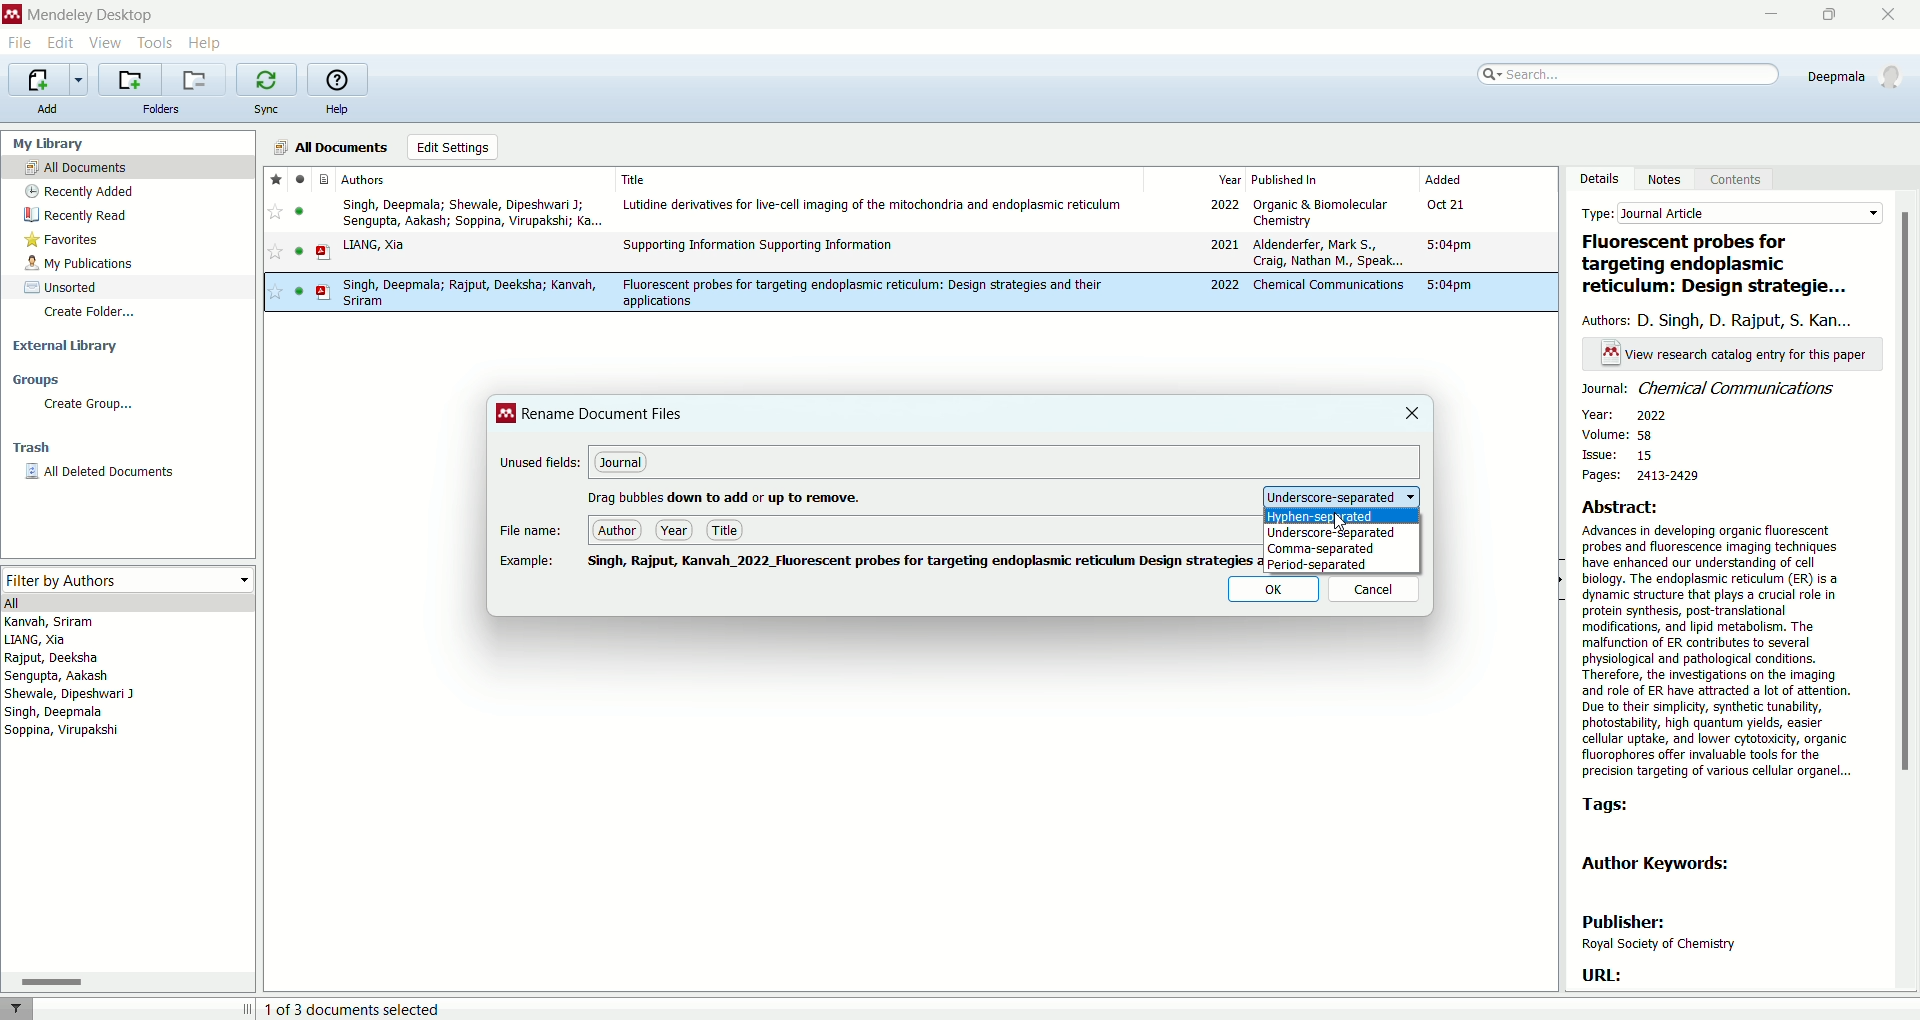 The image size is (1920, 1020). What do you see at coordinates (1316, 564) in the screenshot?
I see `period separated` at bounding box center [1316, 564].